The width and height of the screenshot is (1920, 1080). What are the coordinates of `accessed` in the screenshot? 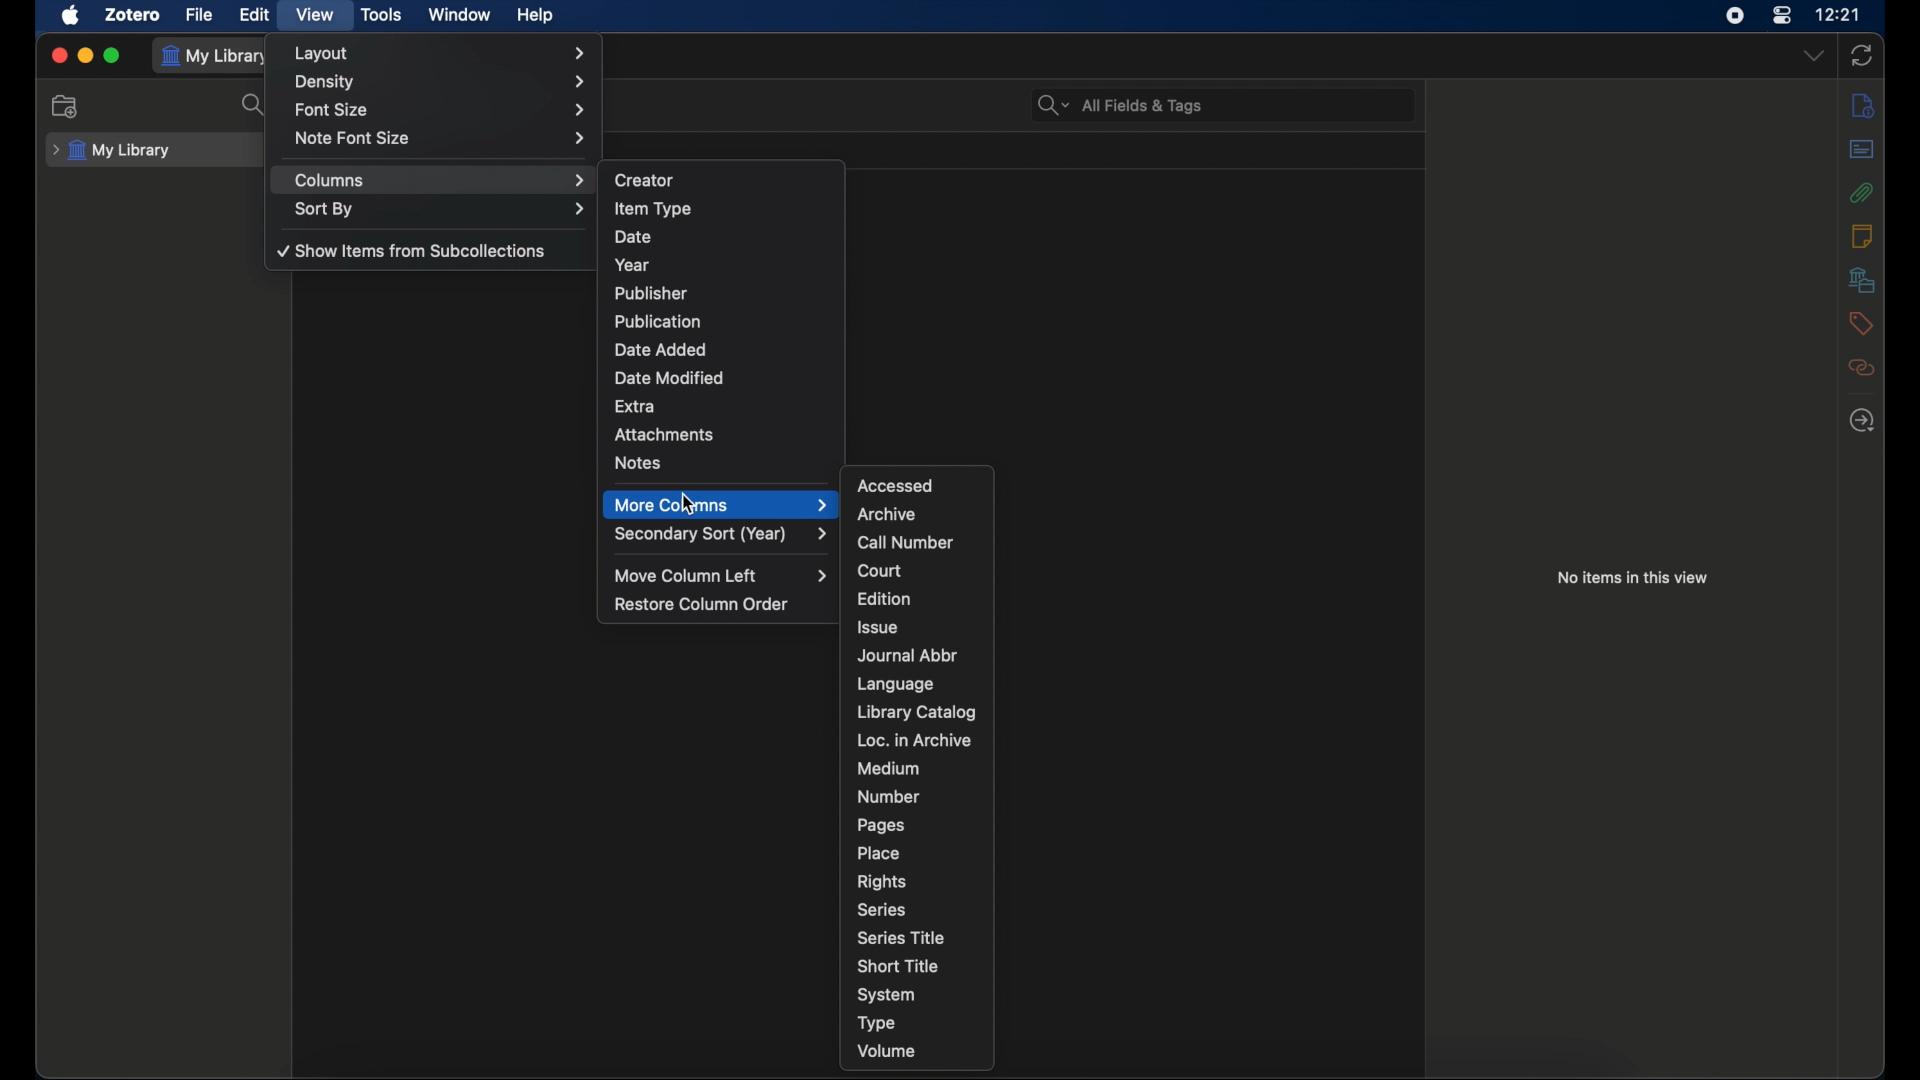 It's located at (898, 485).